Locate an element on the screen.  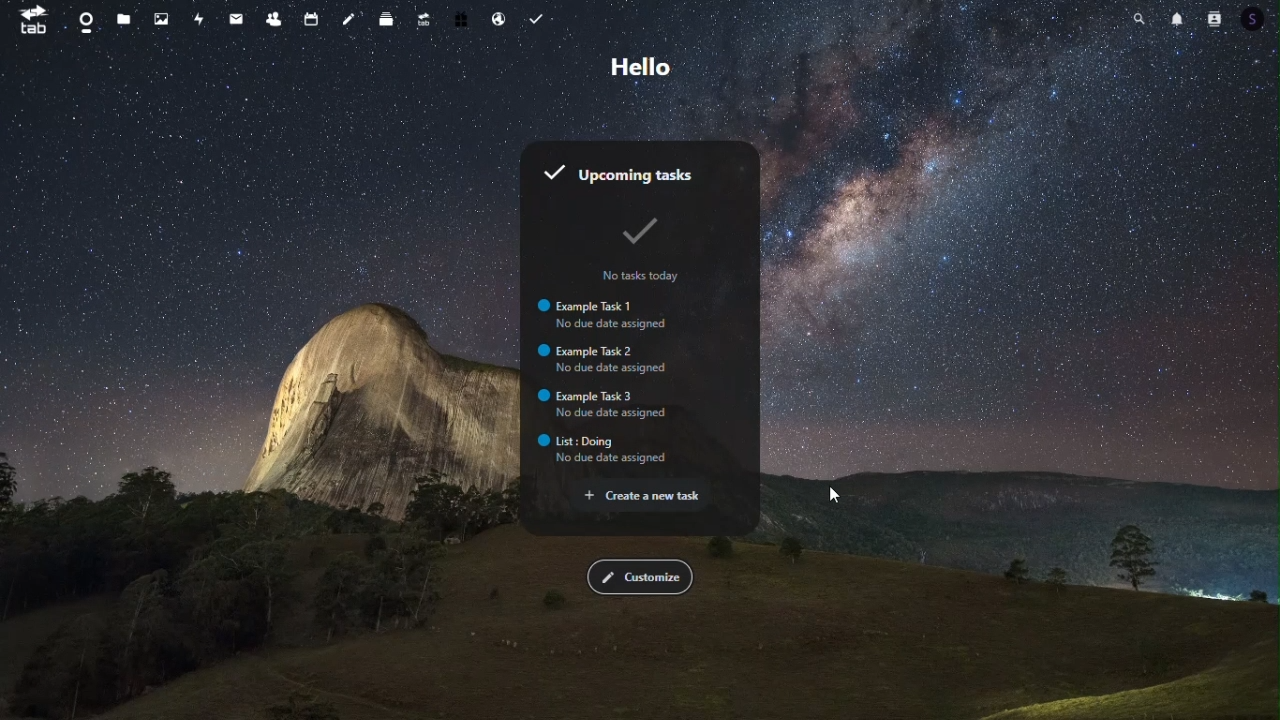
files is located at coordinates (123, 19).